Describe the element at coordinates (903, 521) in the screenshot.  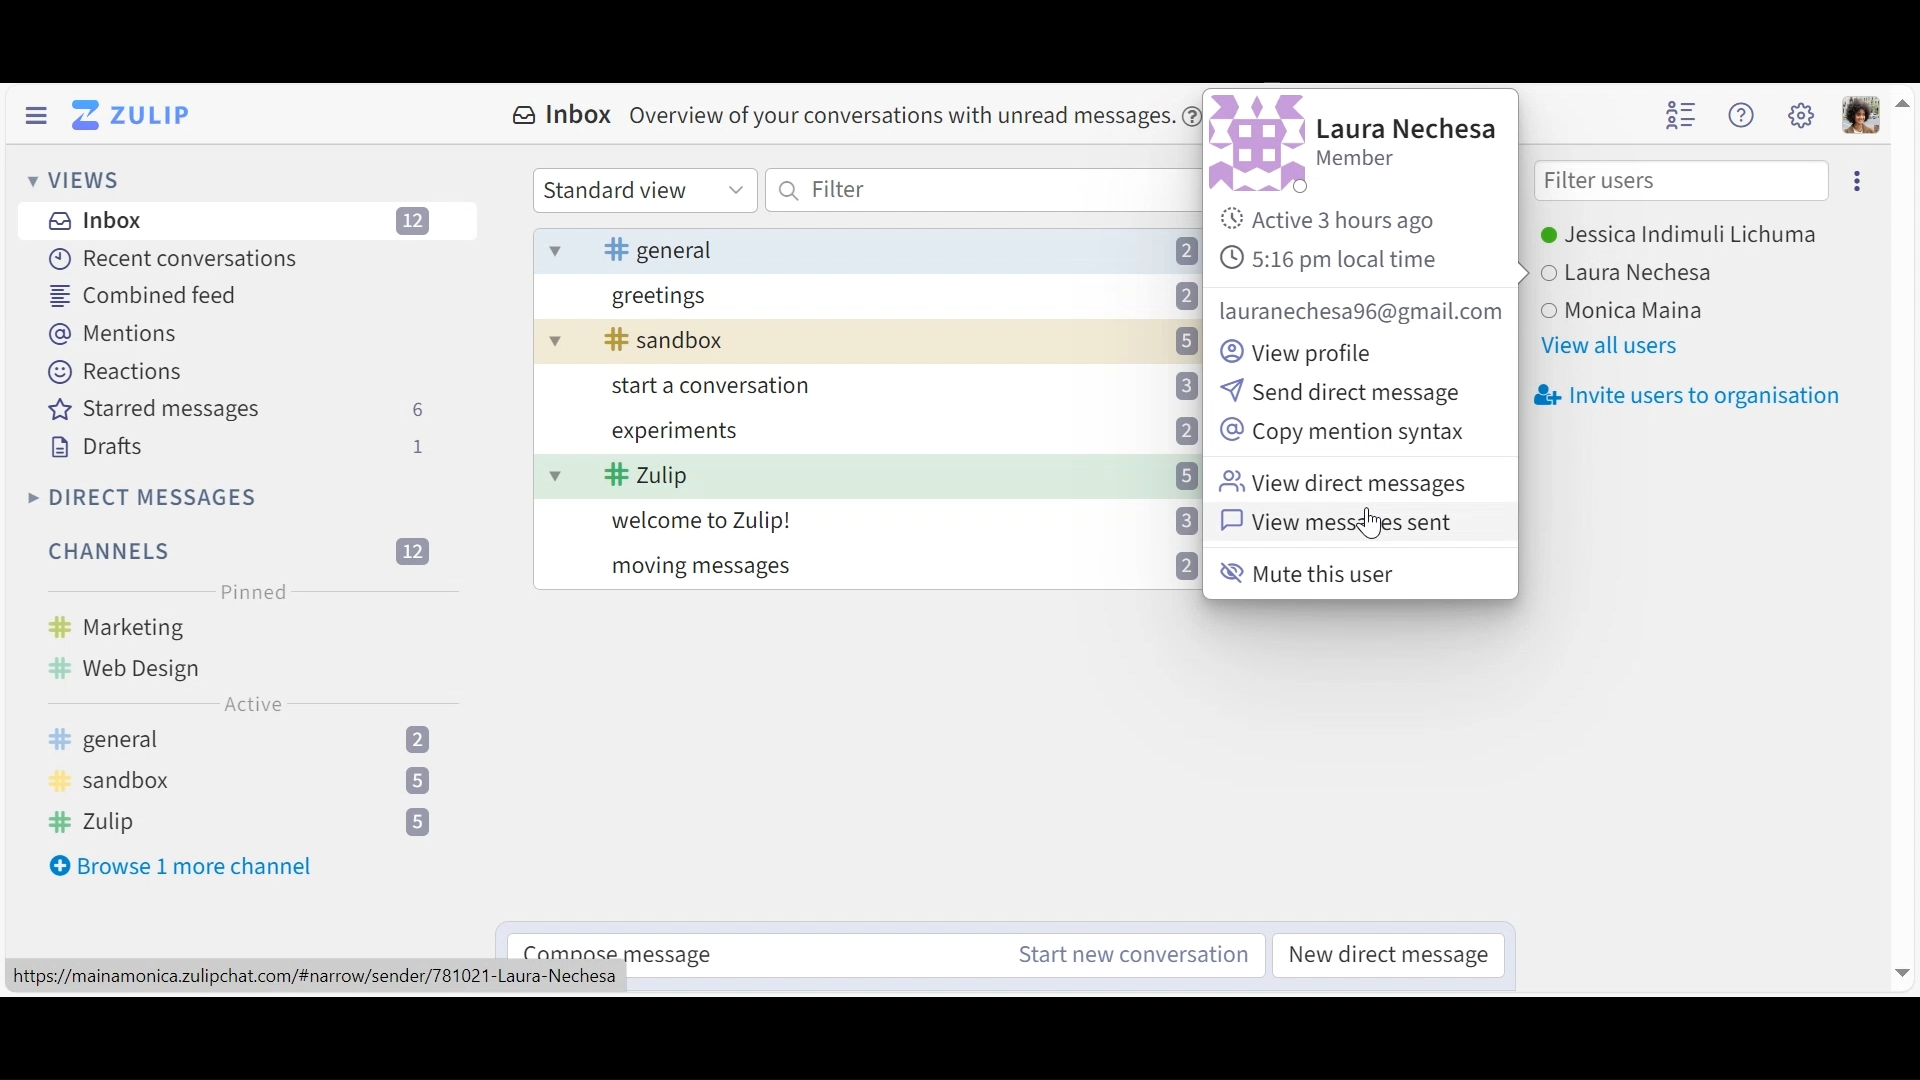
I see `welcome to Zulip!` at that location.